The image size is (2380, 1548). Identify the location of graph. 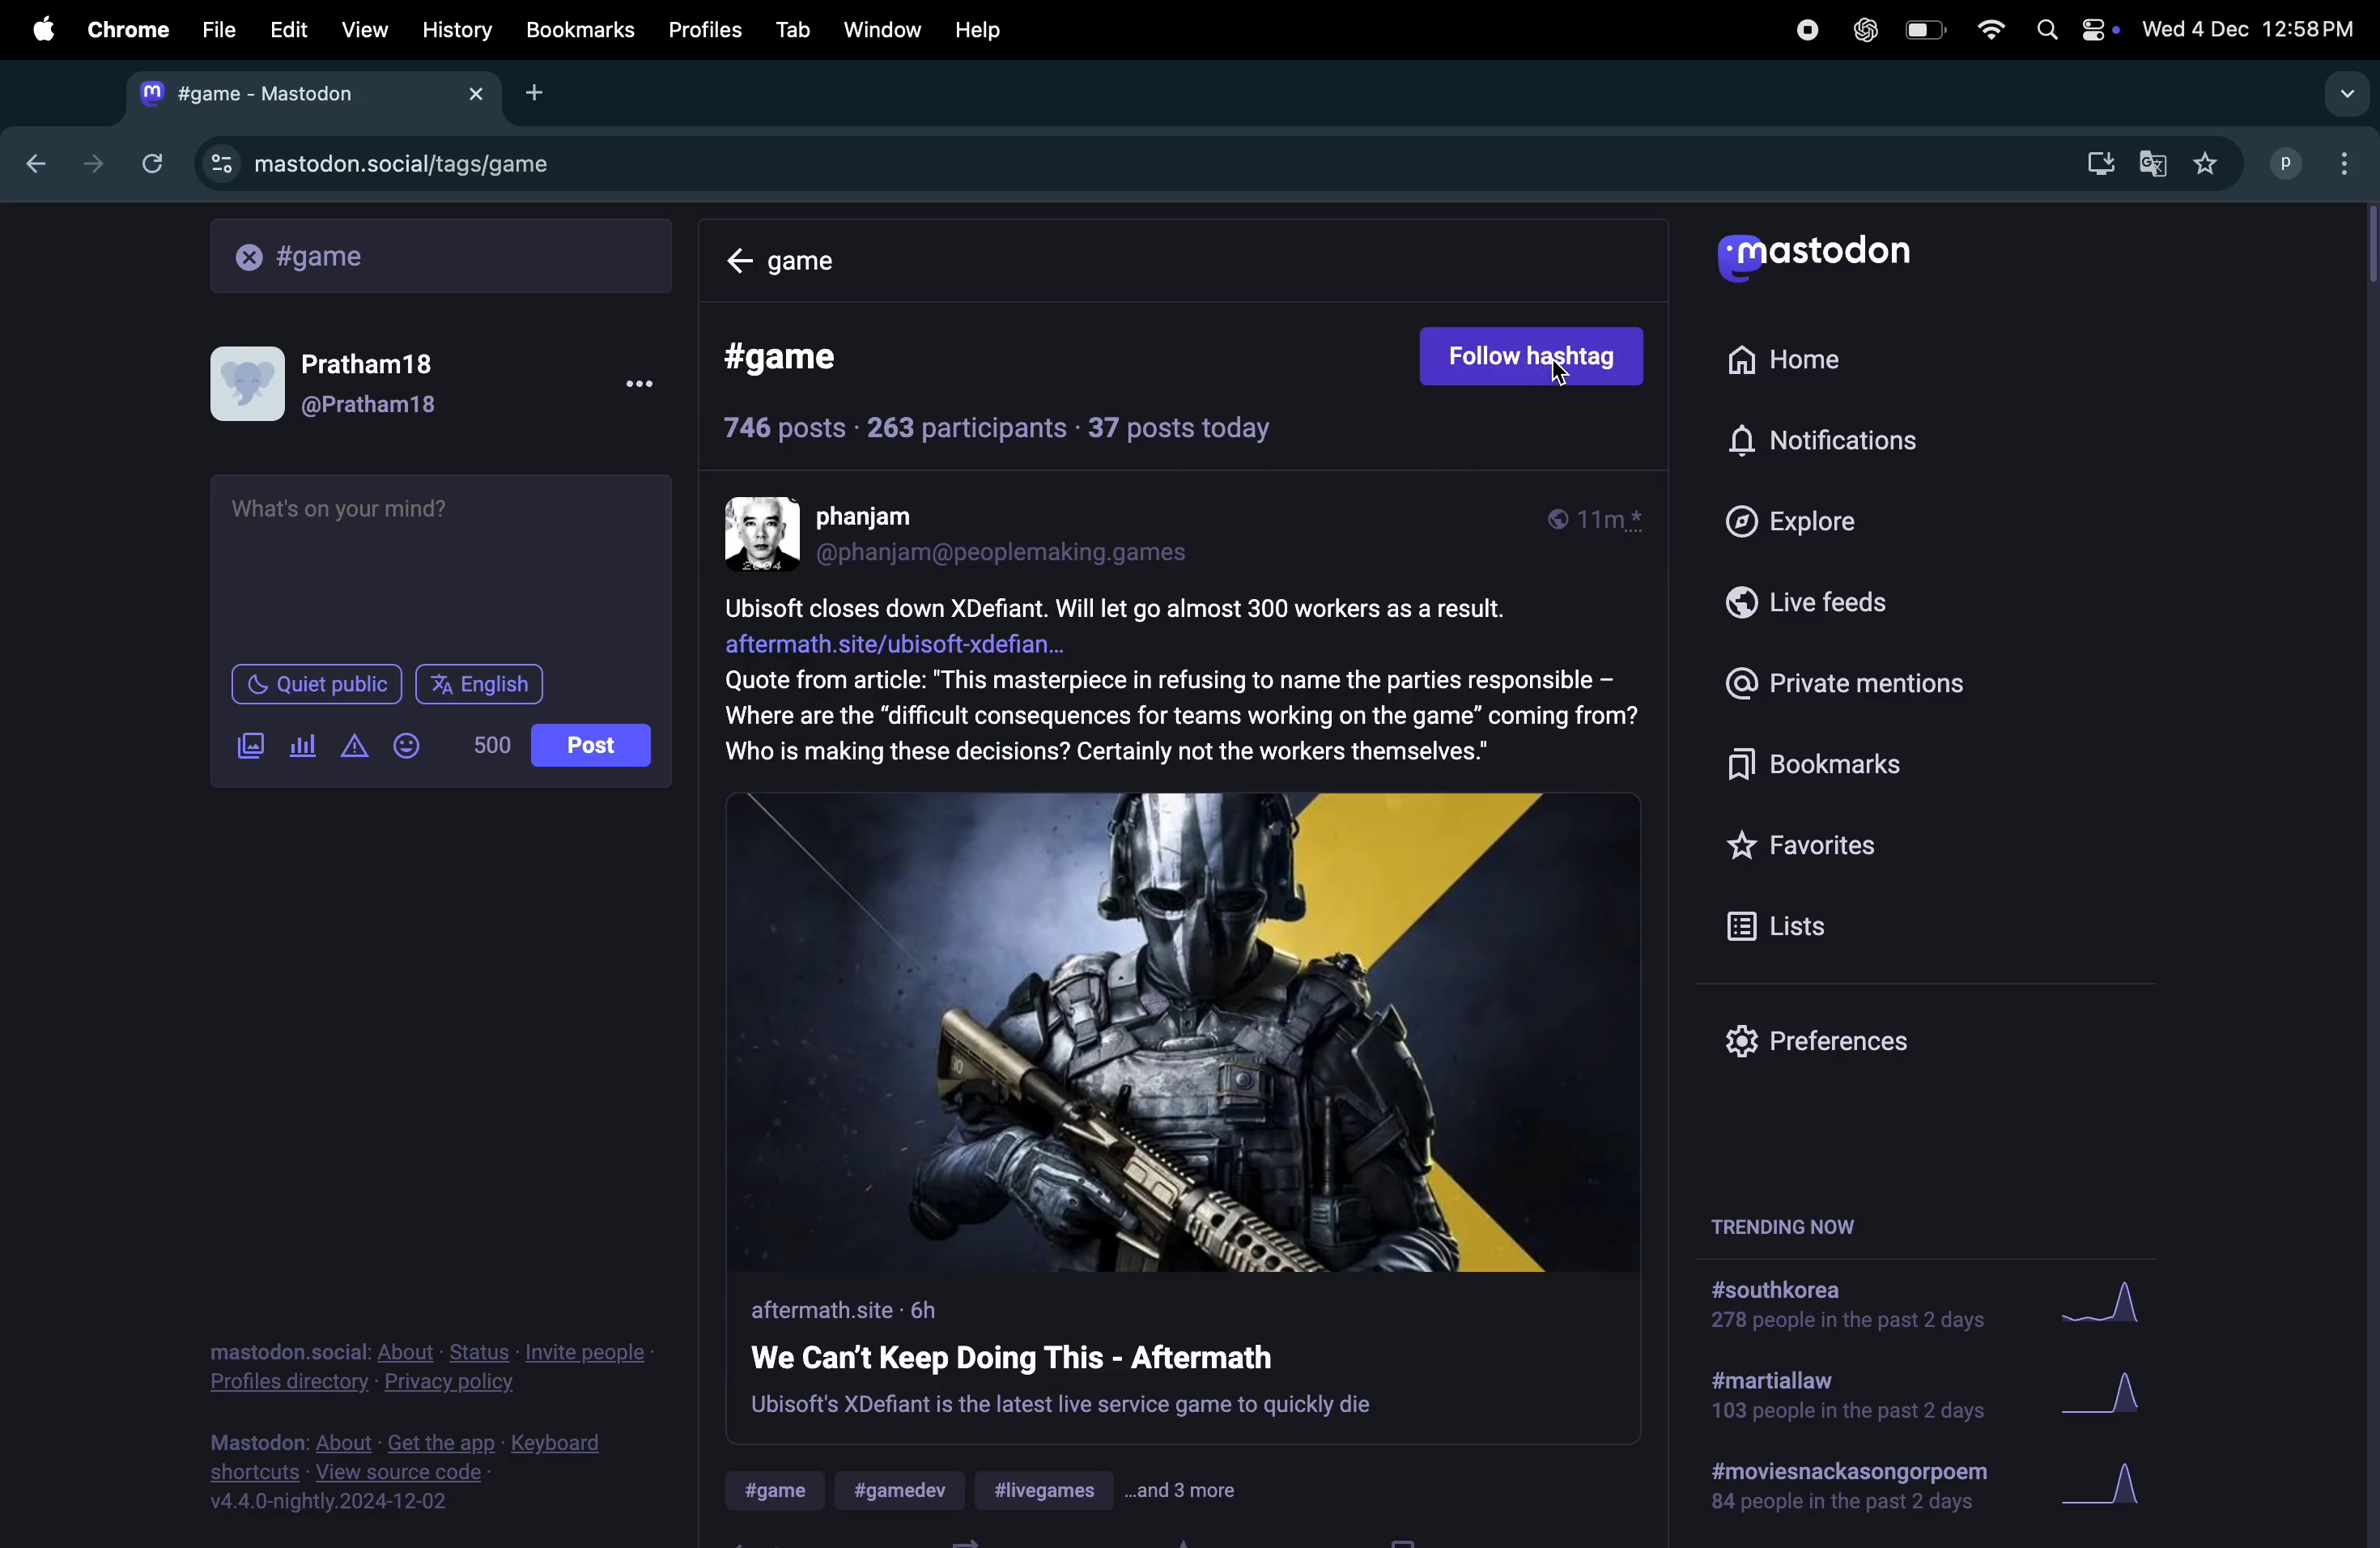
(2113, 1305).